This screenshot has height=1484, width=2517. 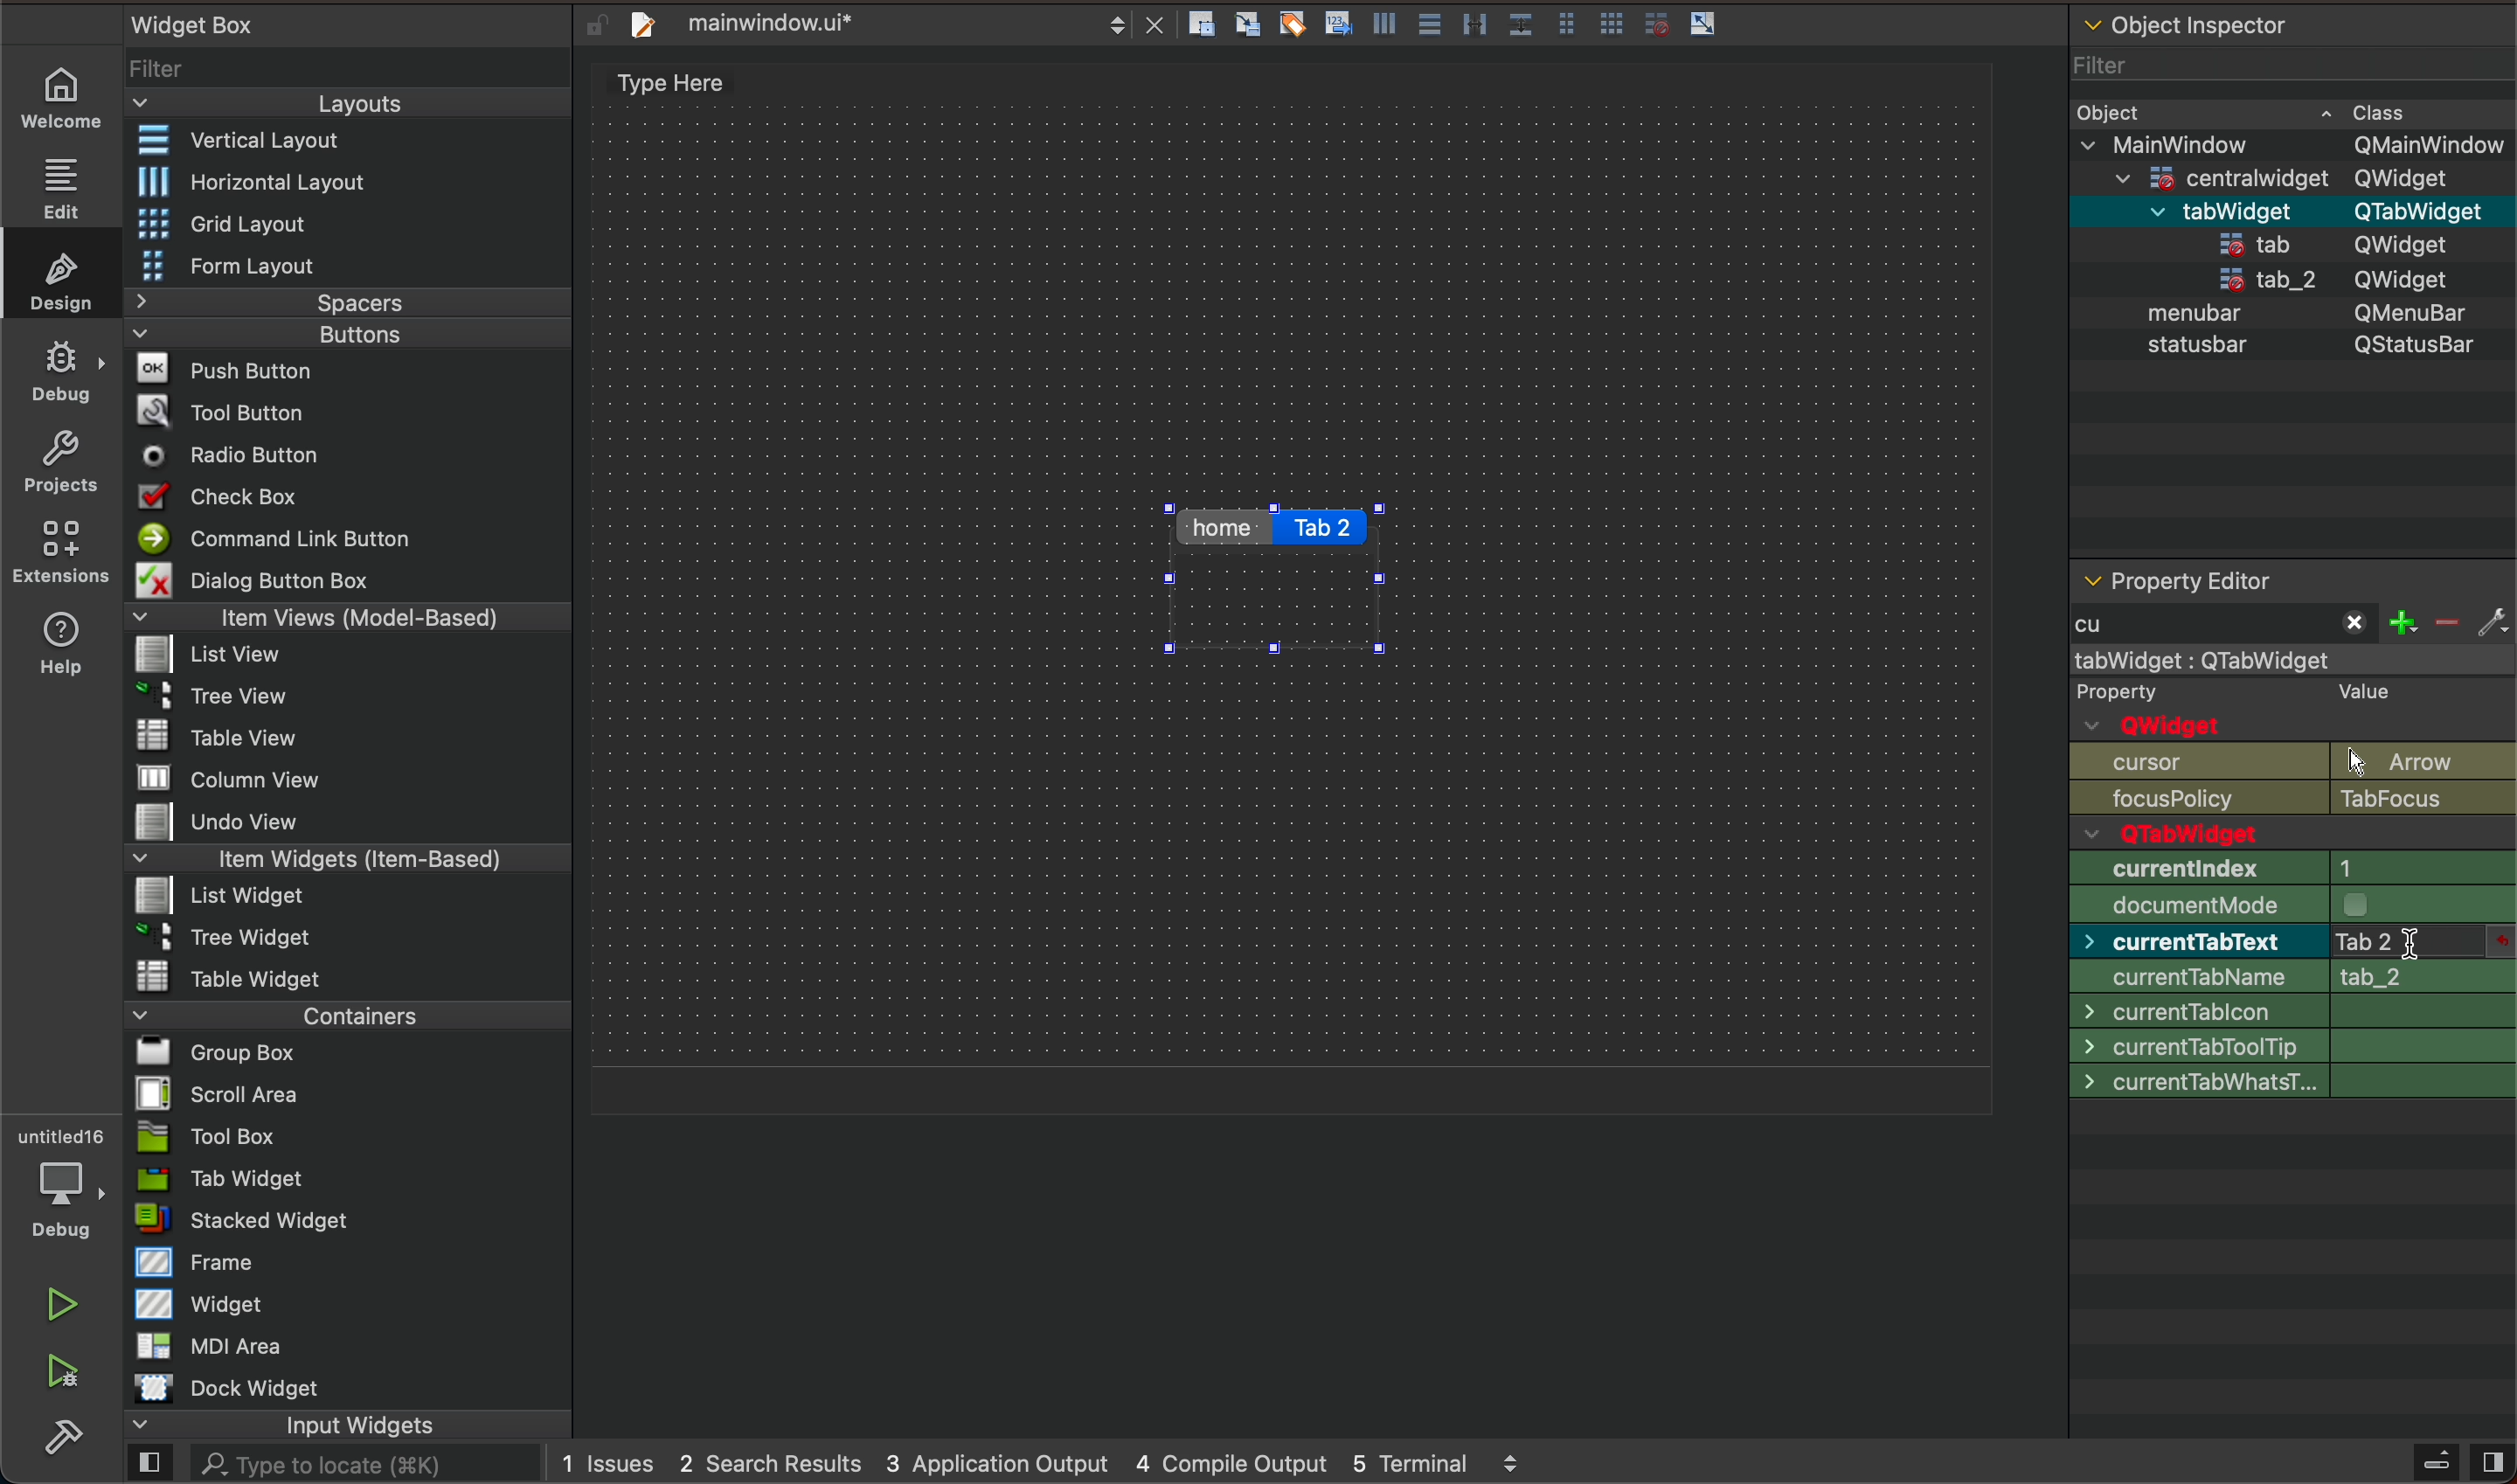 I want to click on Tab Widget, so click(x=227, y=1177).